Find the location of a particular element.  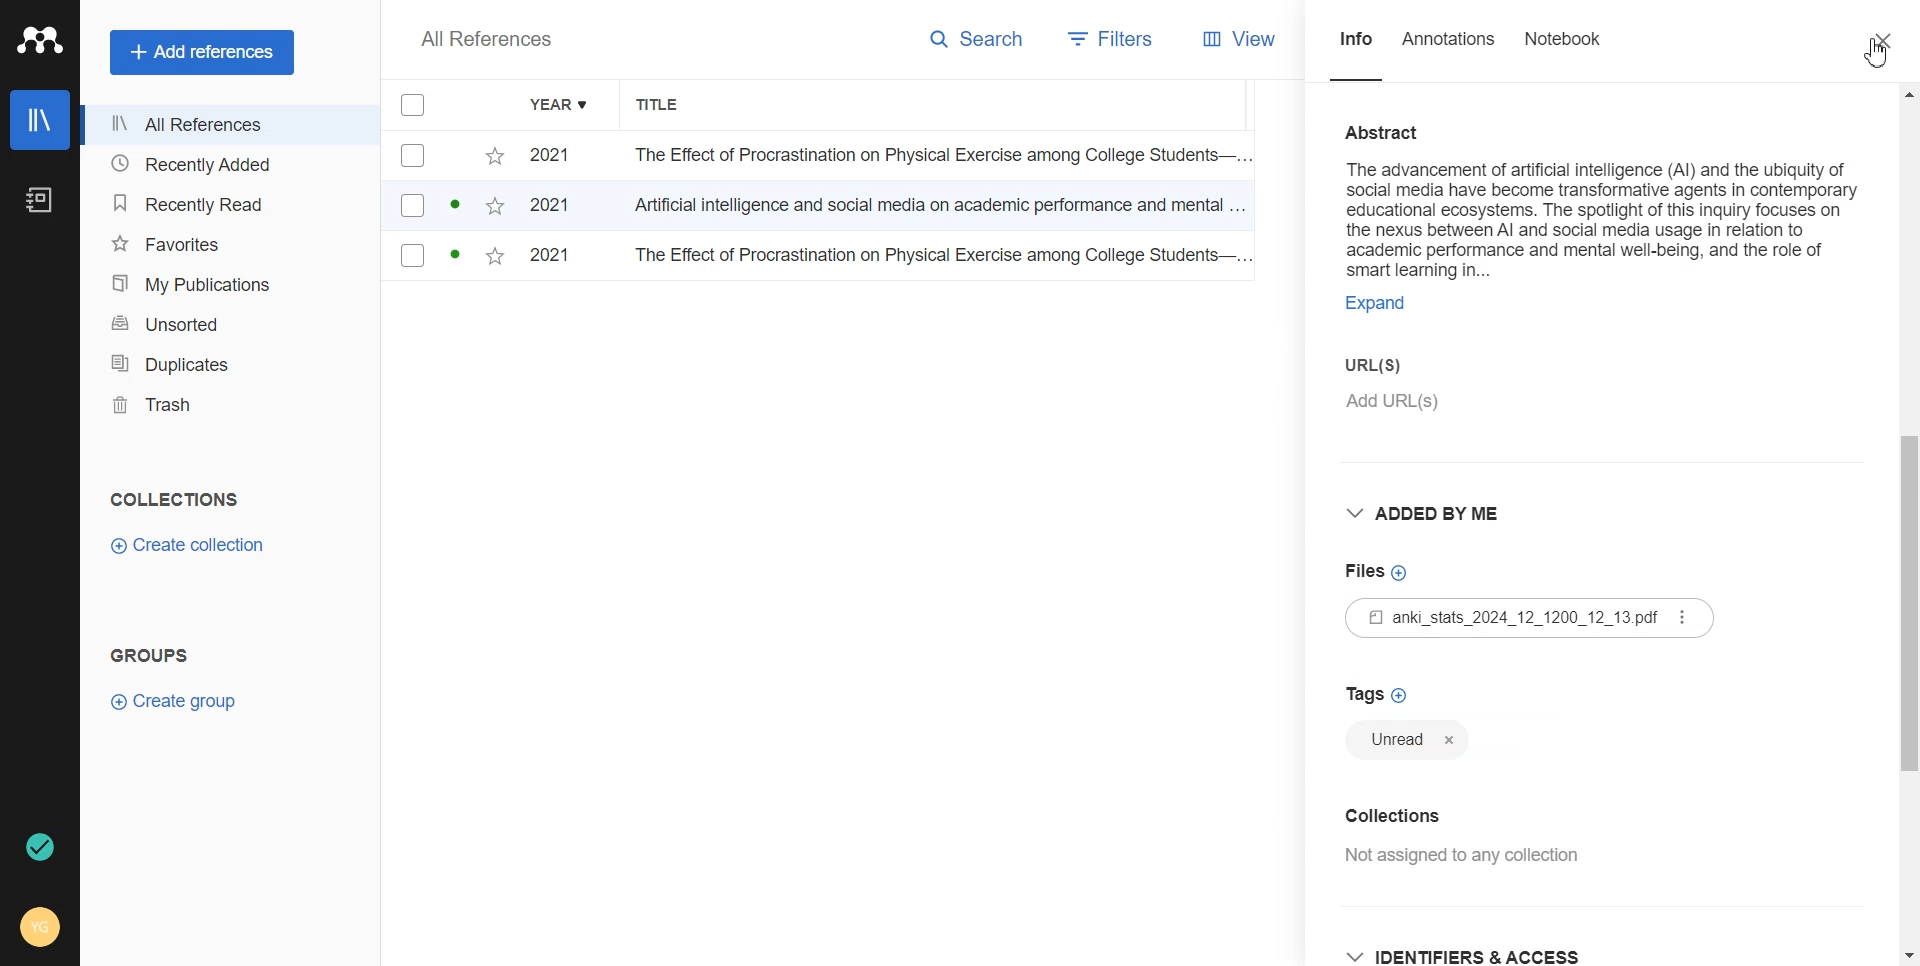

Add URLs is located at coordinates (1501, 411).